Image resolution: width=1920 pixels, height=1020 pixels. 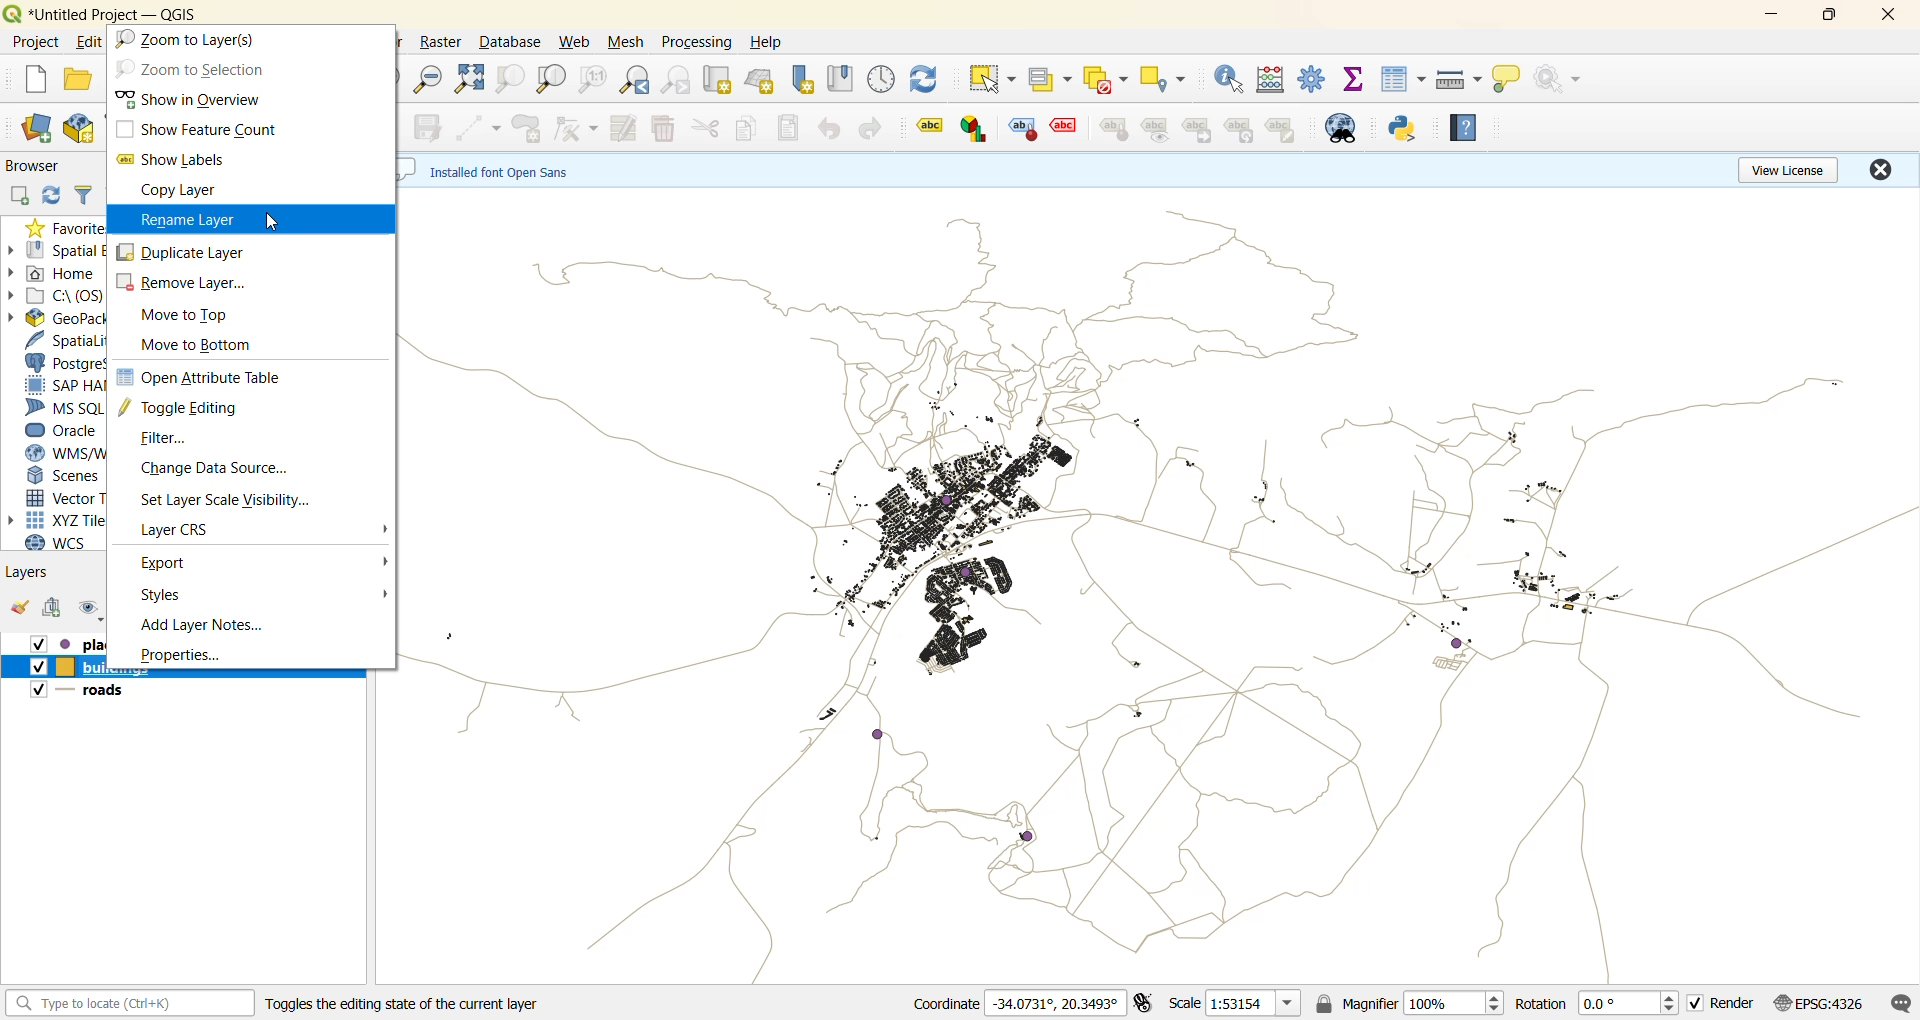 What do you see at coordinates (1050, 81) in the screenshot?
I see `select value` at bounding box center [1050, 81].